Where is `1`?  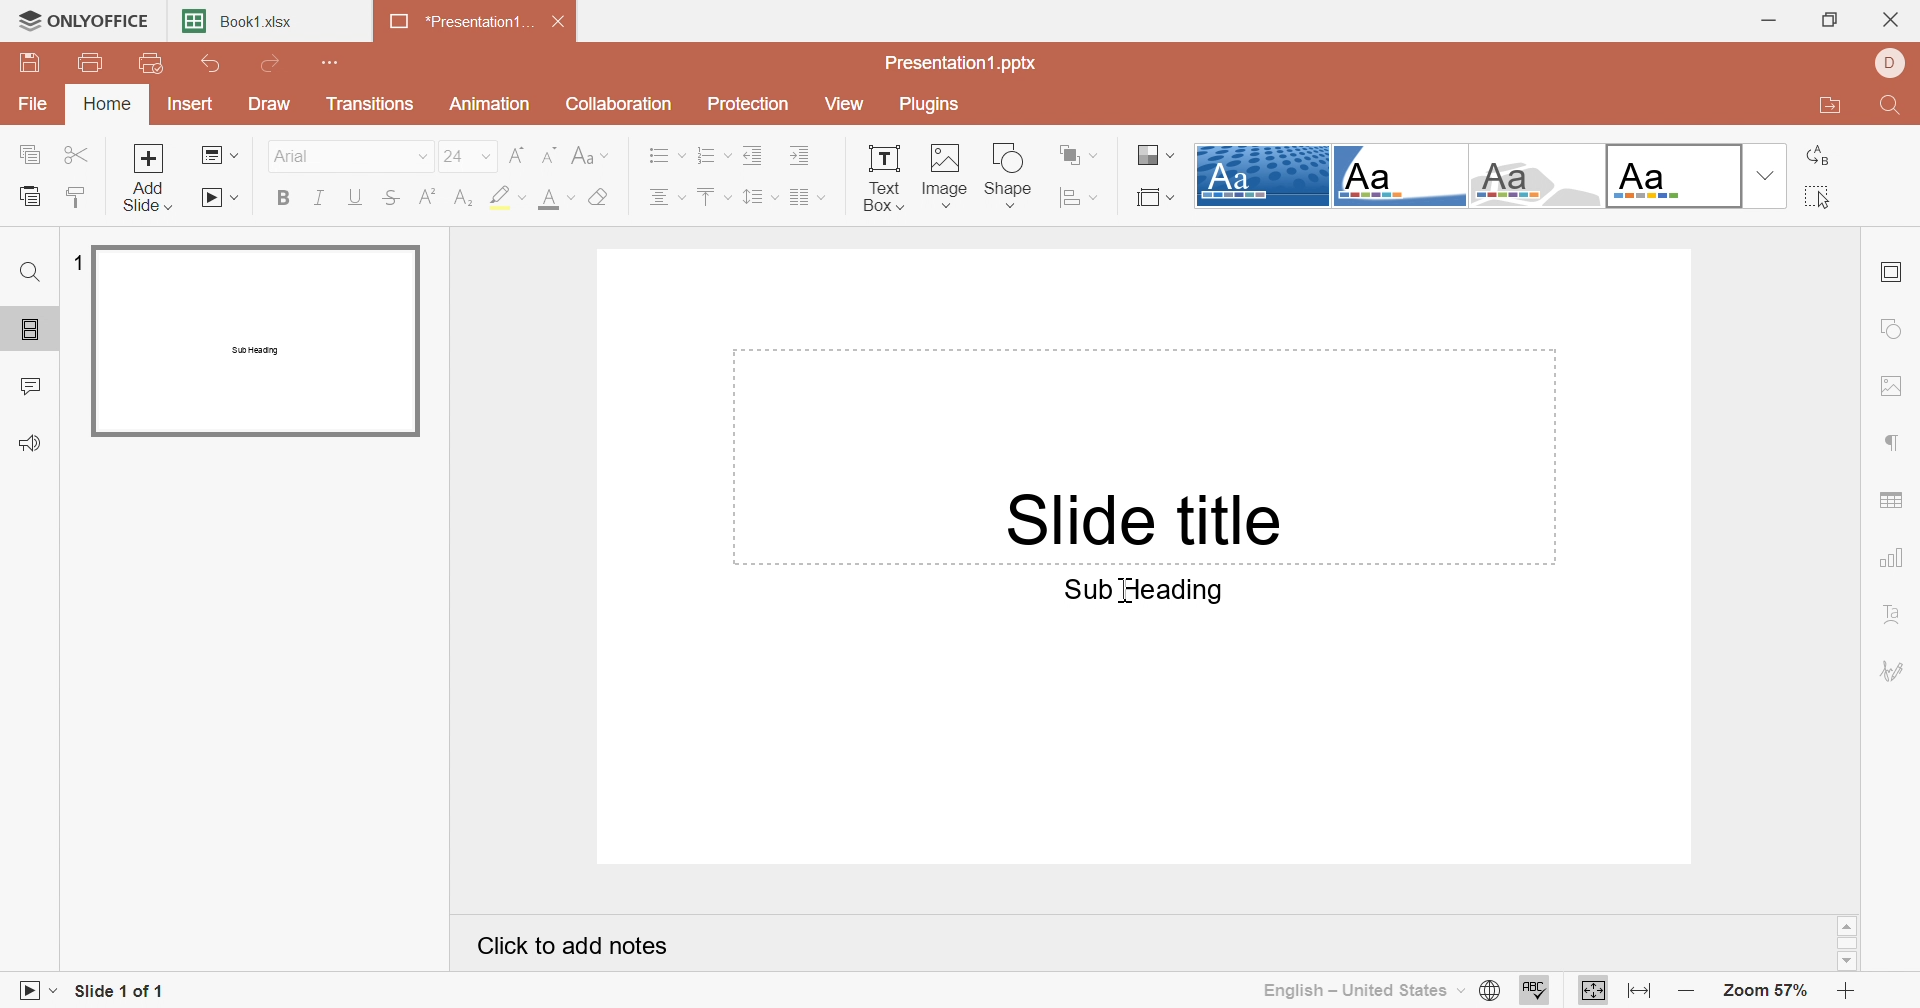 1 is located at coordinates (78, 258).